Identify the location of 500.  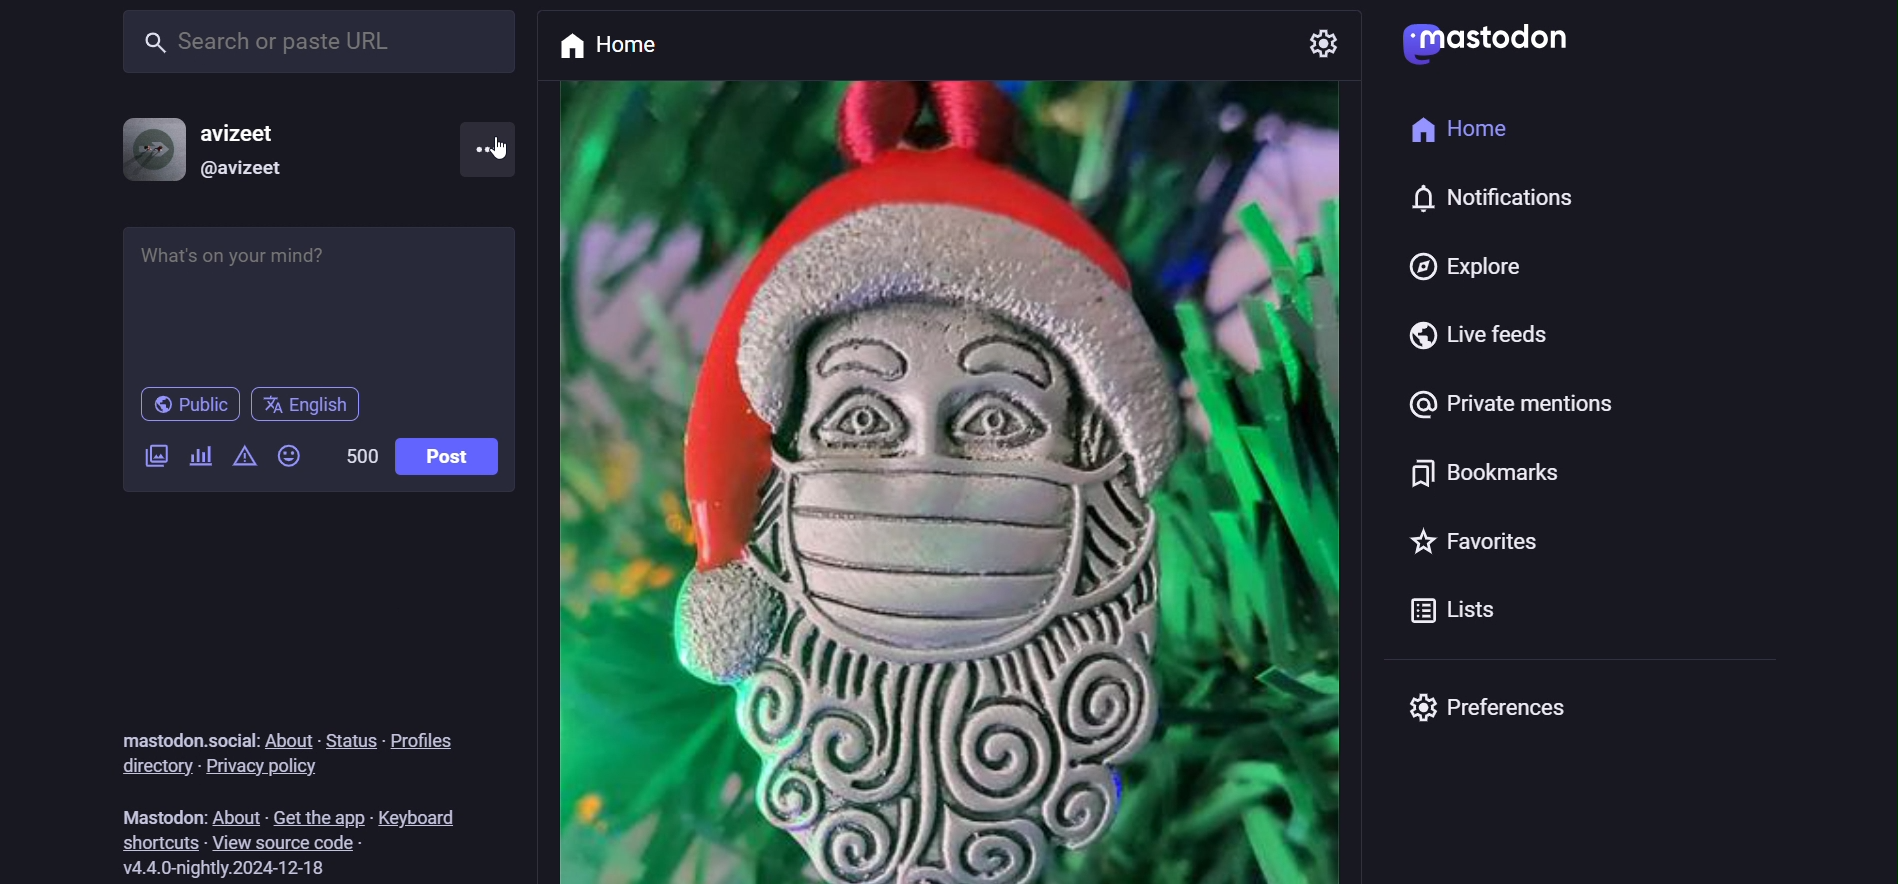
(361, 457).